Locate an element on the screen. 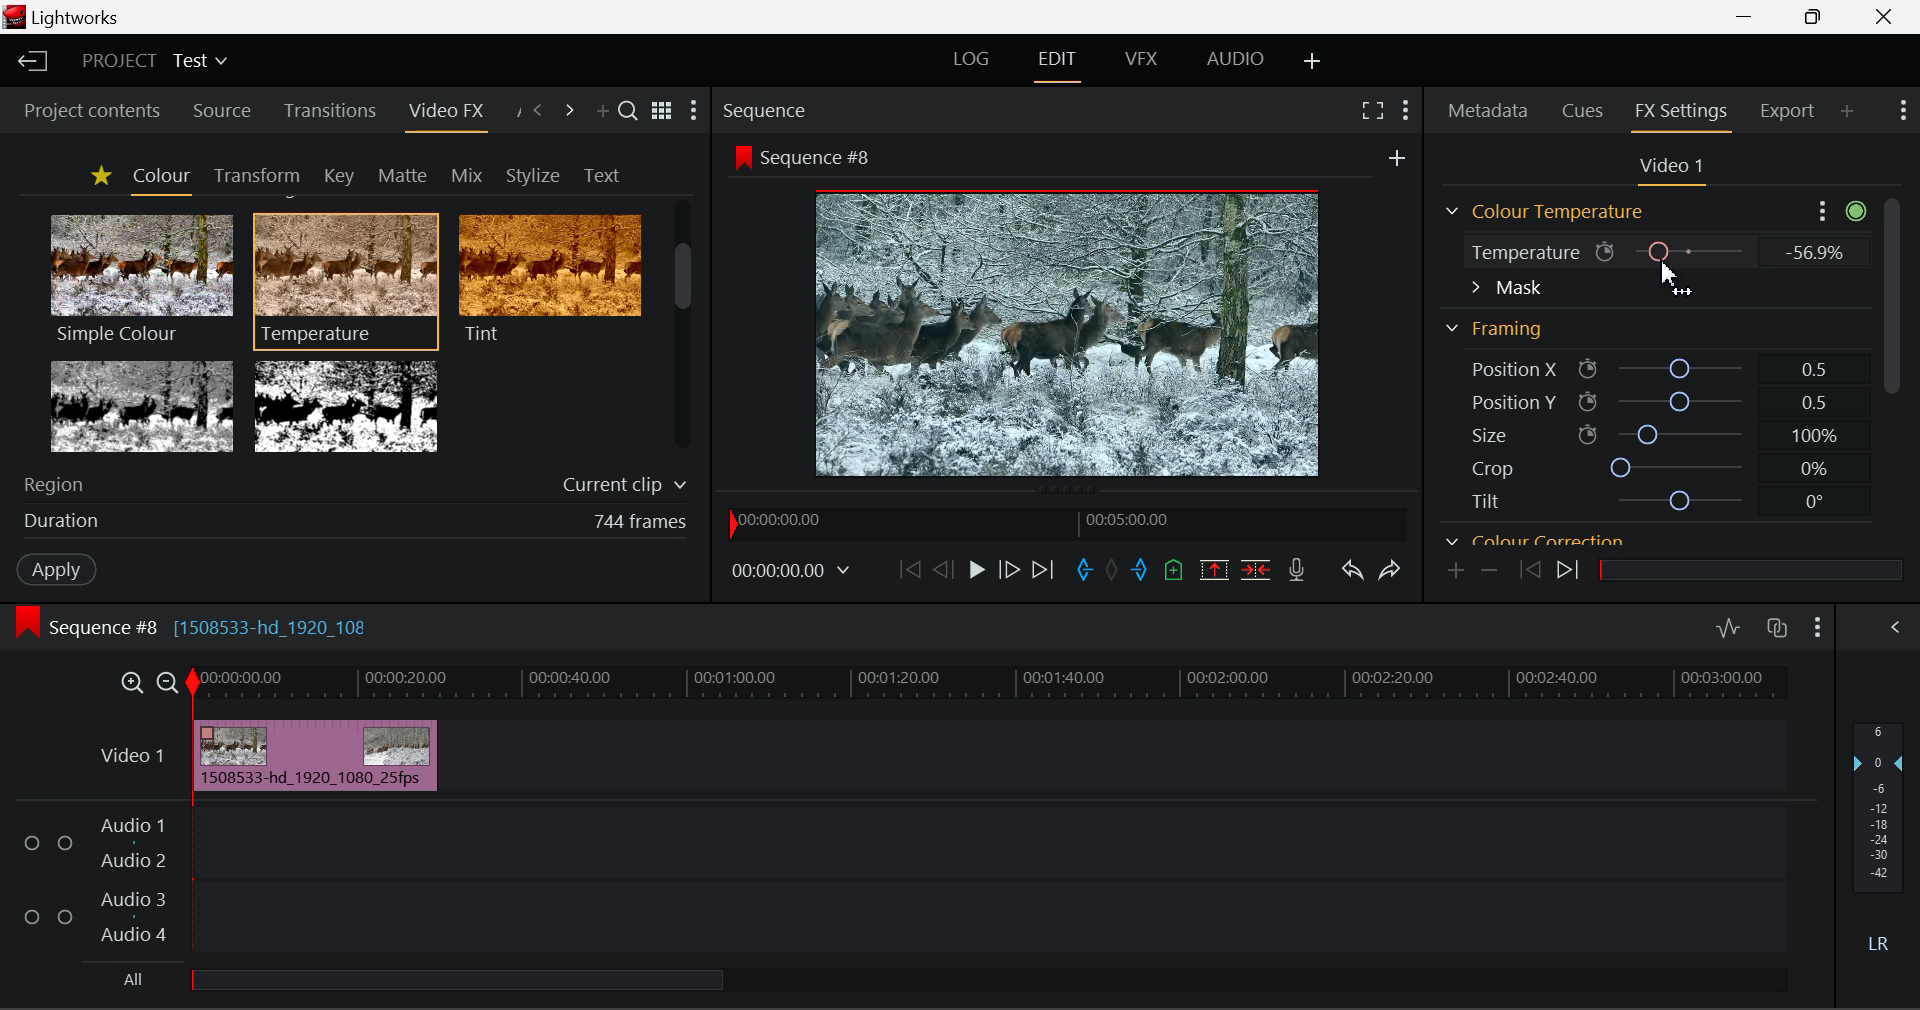 The height and width of the screenshot is (1010, 1920). Colour is located at coordinates (158, 177).